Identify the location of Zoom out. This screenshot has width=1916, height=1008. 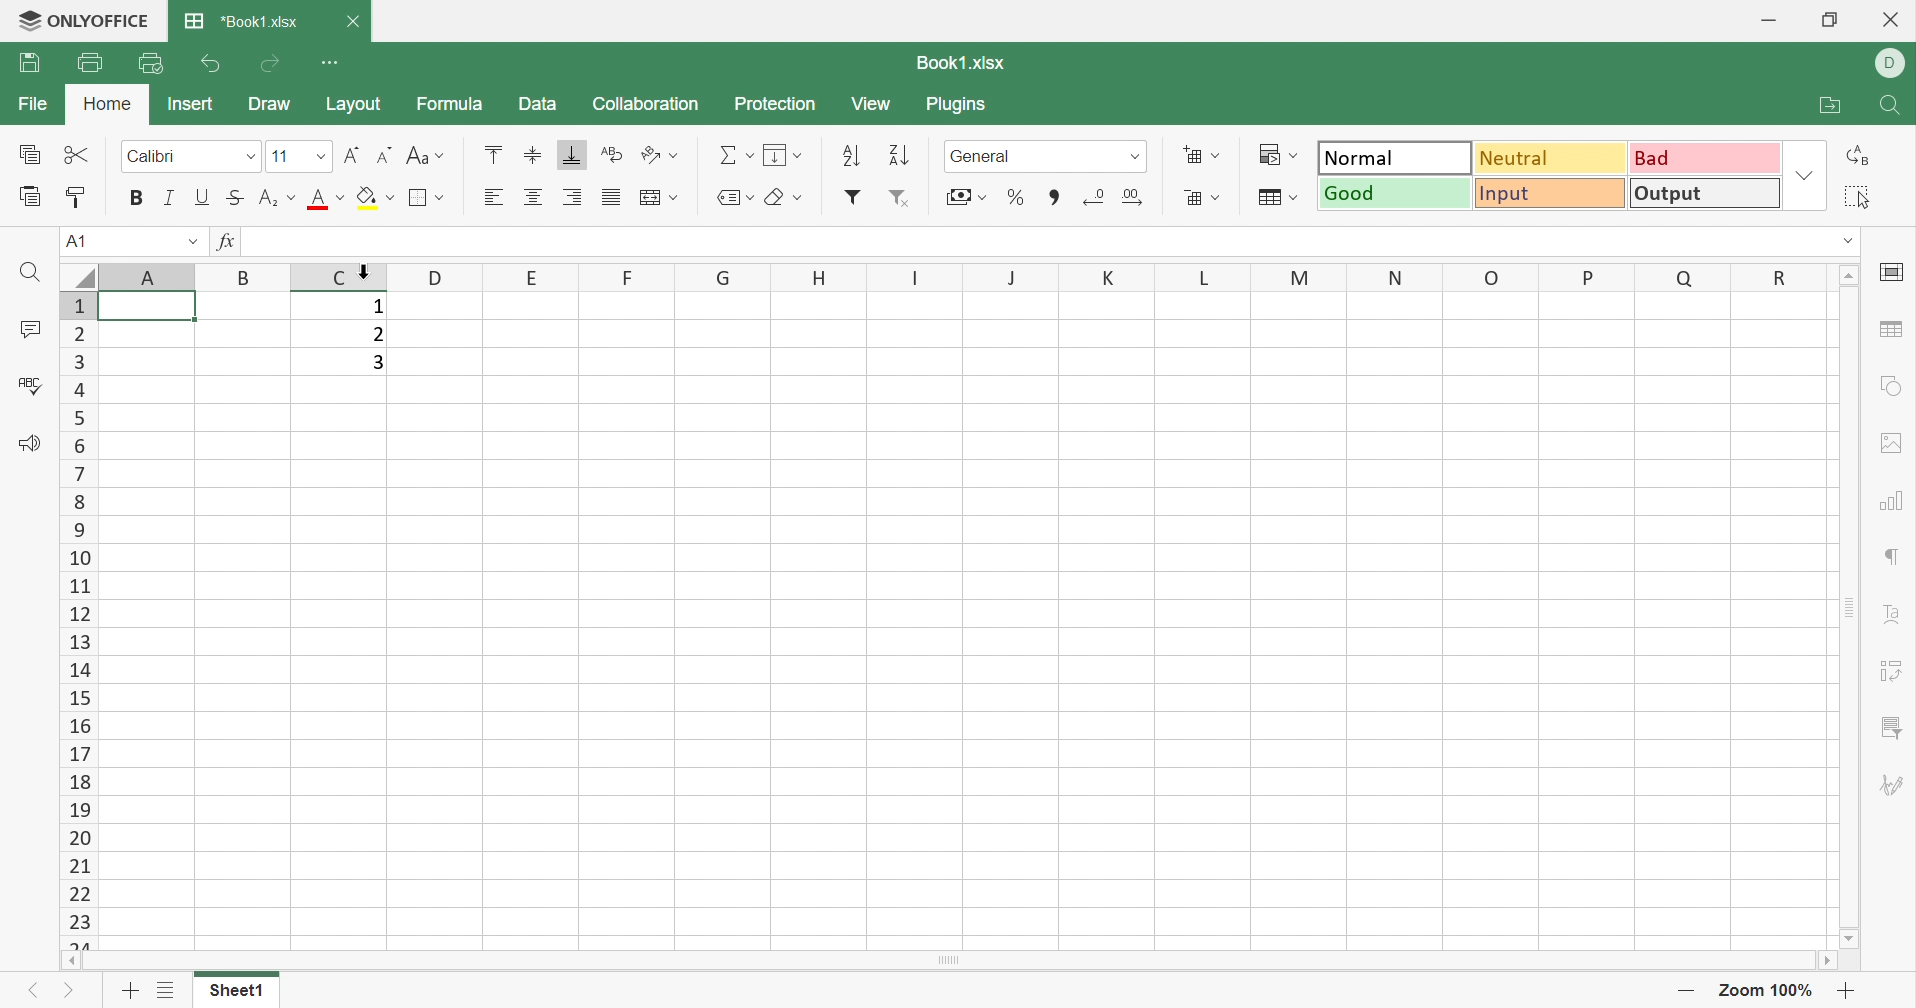
(1689, 989).